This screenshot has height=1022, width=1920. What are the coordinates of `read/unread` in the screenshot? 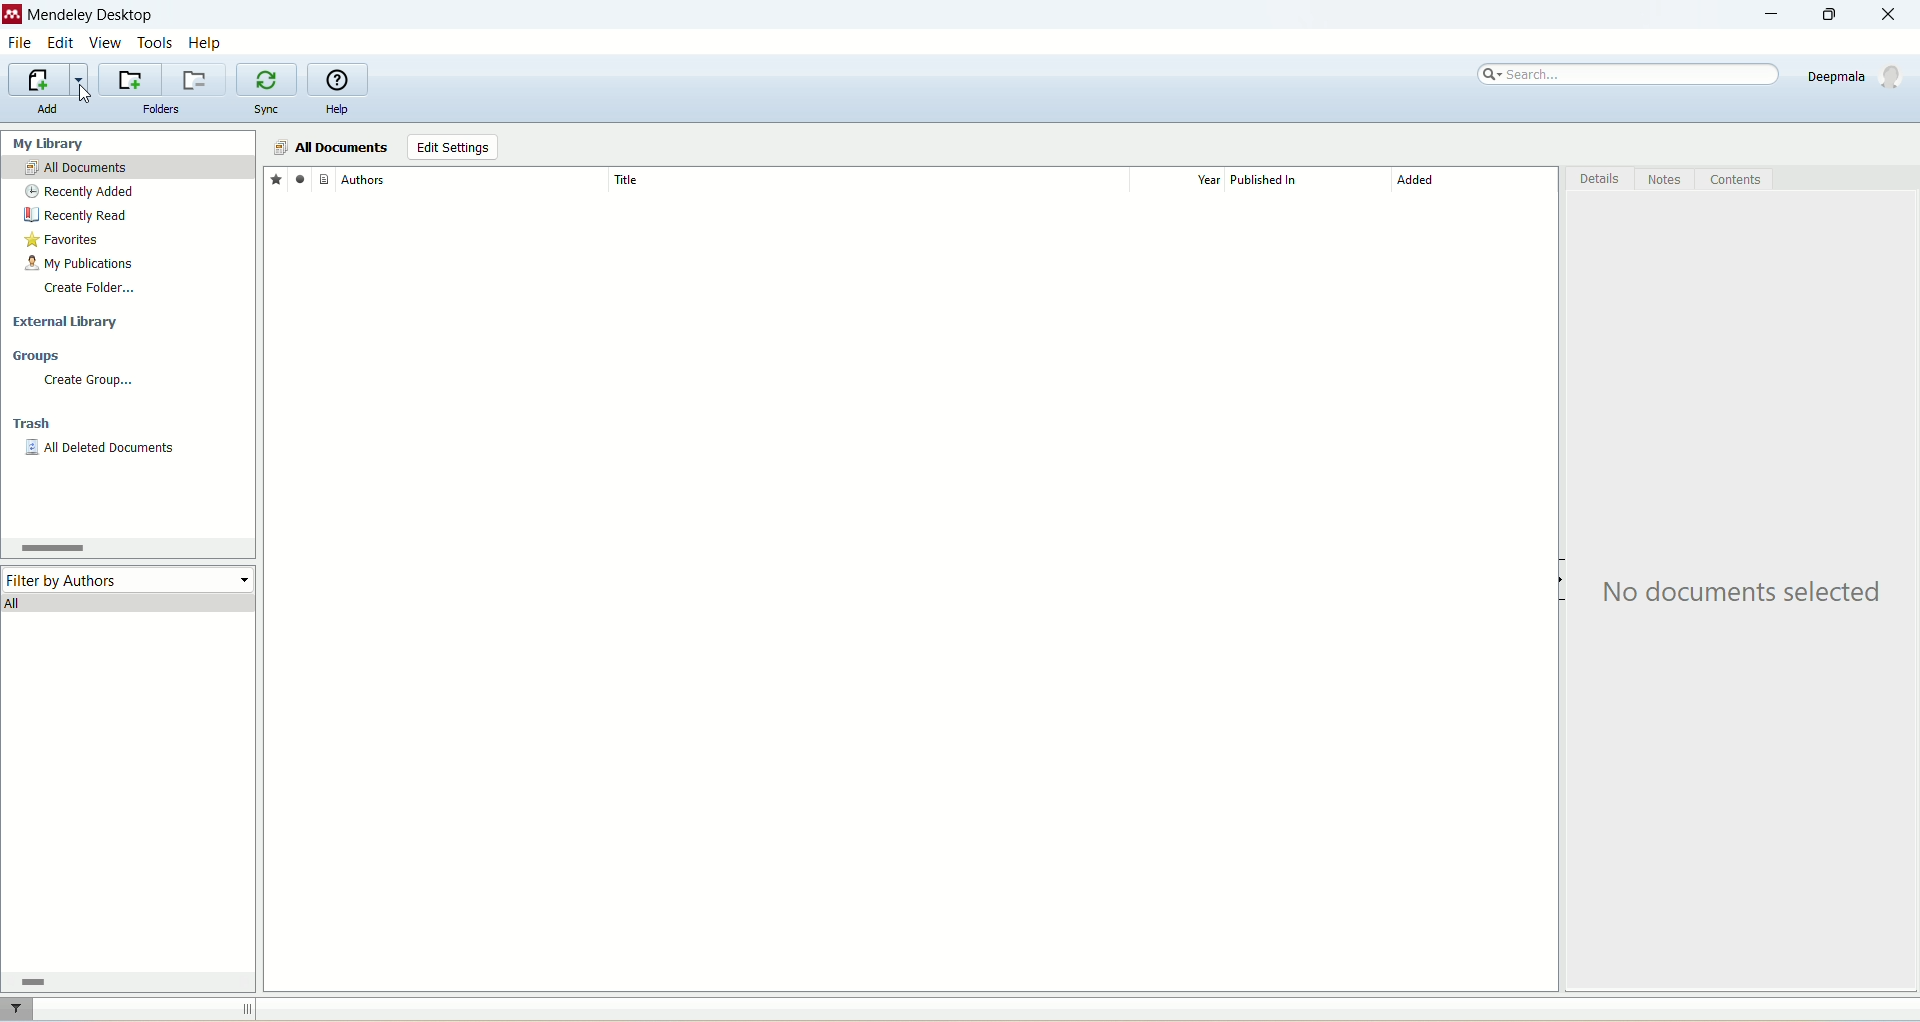 It's located at (297, 178).